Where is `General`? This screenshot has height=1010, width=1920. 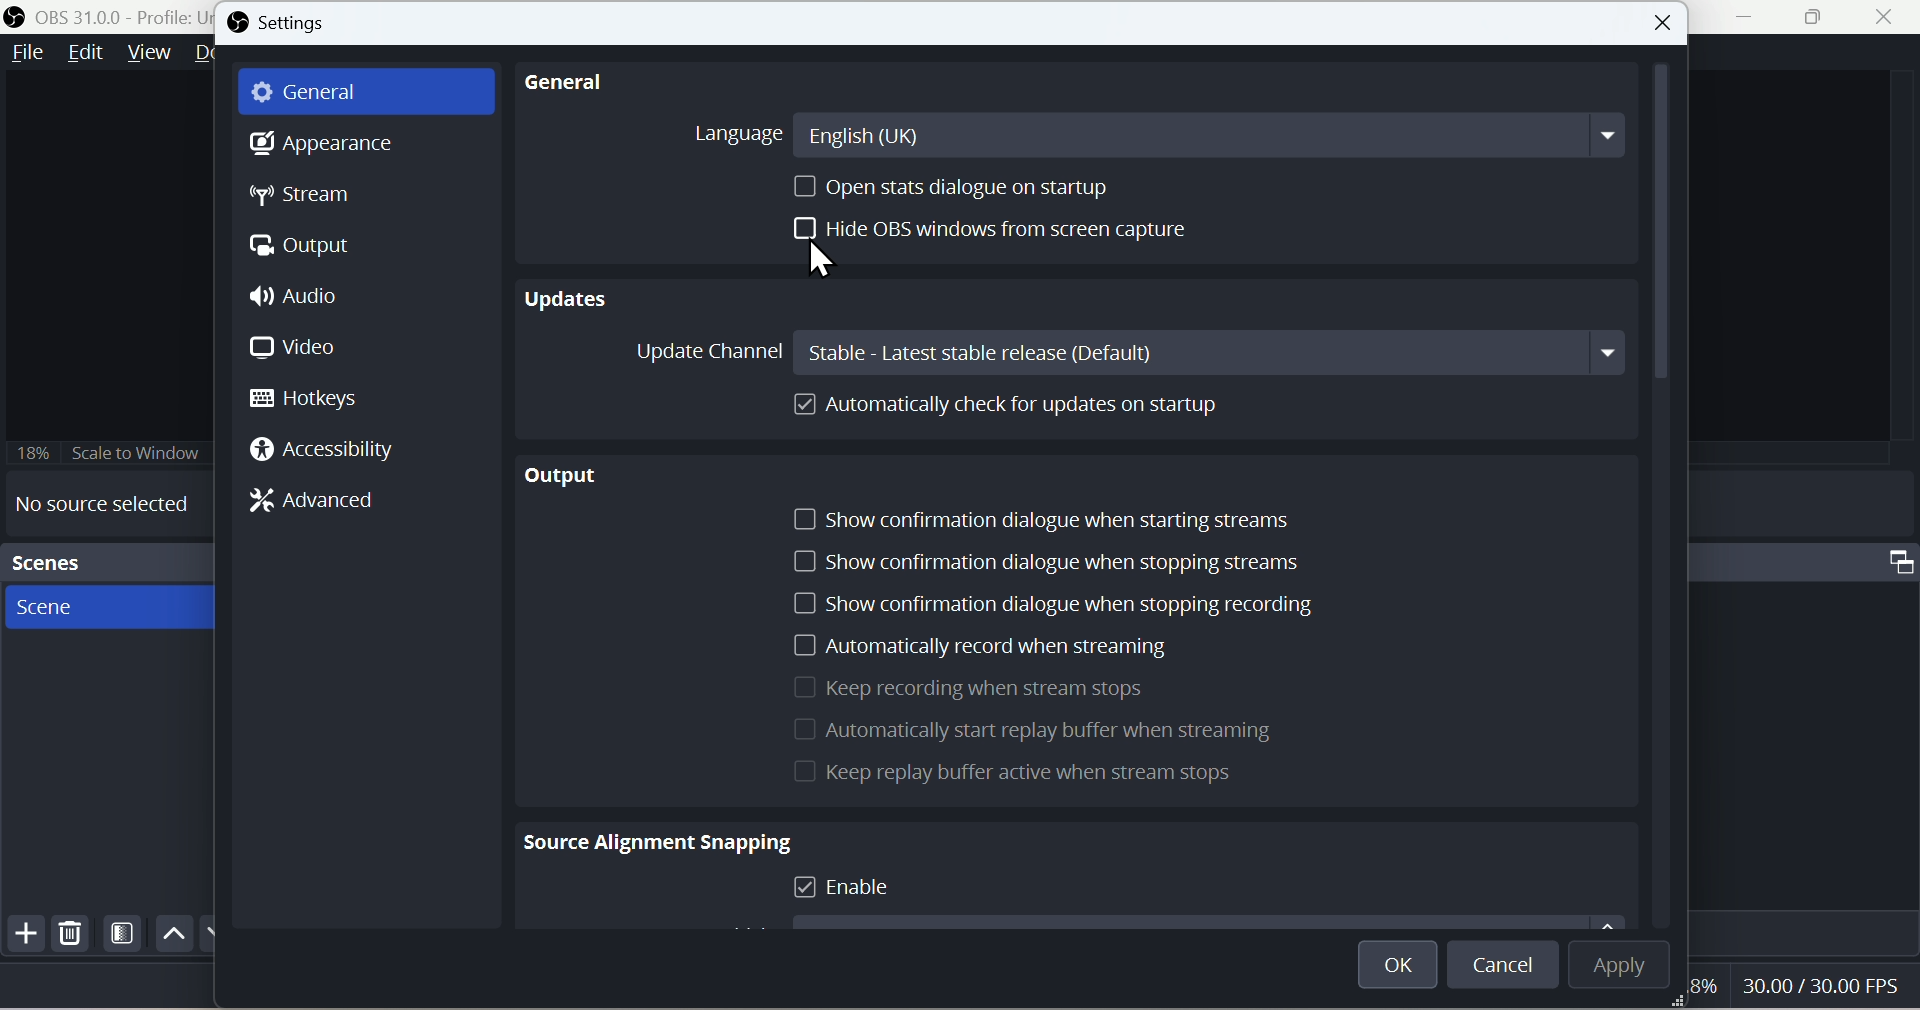 General is located at coordinates (565, 83).